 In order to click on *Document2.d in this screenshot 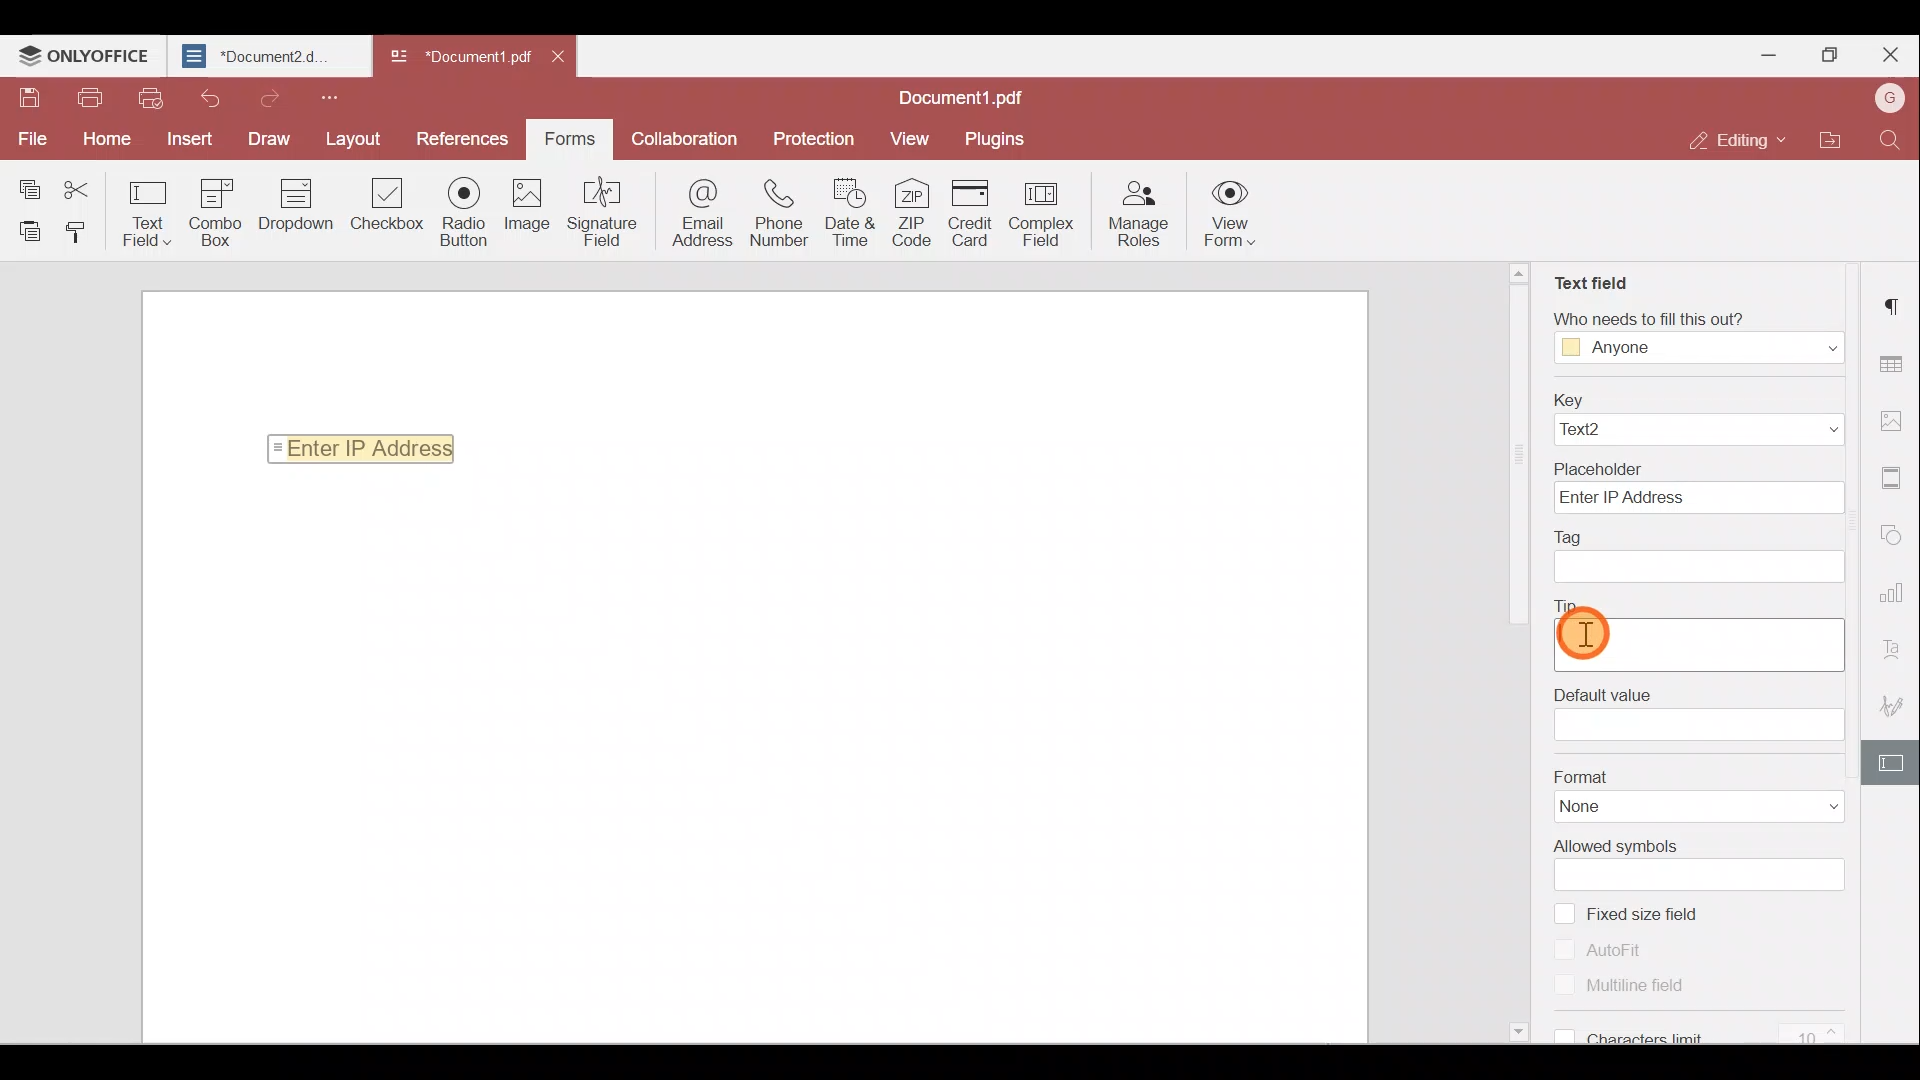, I will do `click(266, 56)`.